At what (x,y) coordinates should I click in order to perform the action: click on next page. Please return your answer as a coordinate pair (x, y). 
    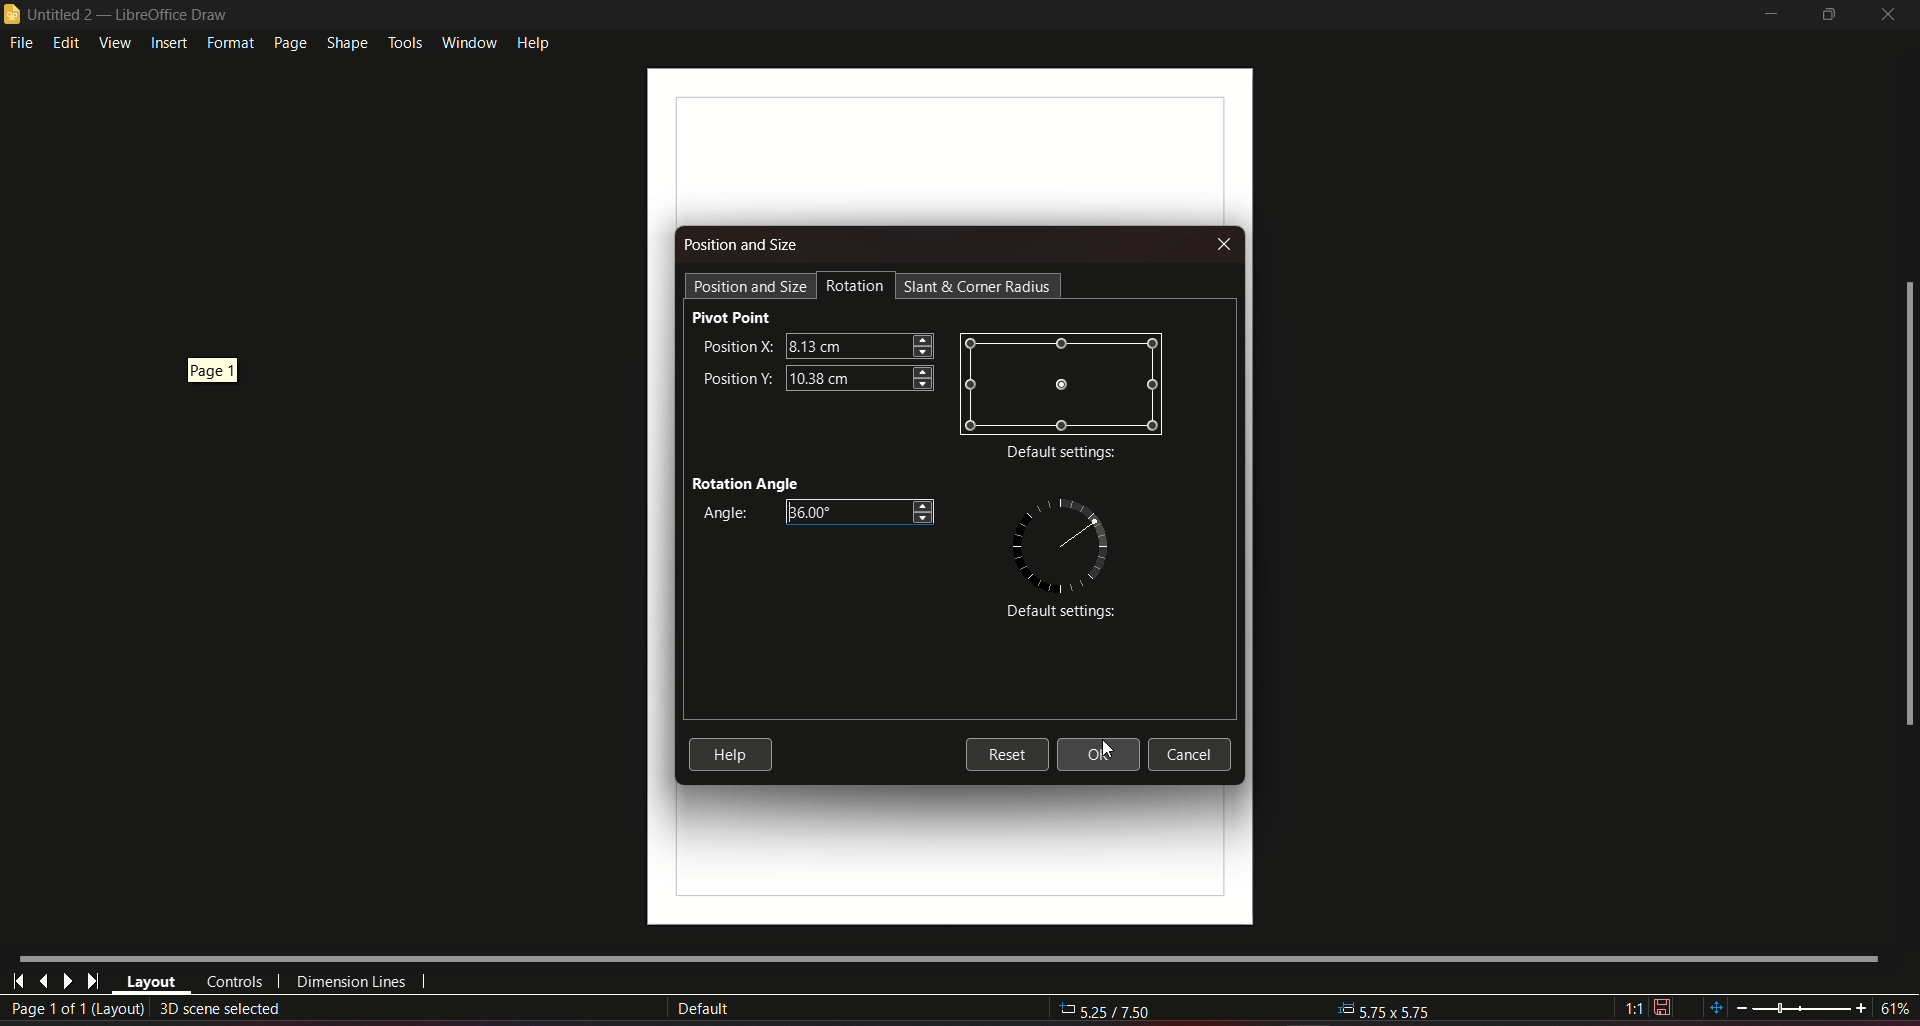
    Looking at the image, I should click on (67, 981).